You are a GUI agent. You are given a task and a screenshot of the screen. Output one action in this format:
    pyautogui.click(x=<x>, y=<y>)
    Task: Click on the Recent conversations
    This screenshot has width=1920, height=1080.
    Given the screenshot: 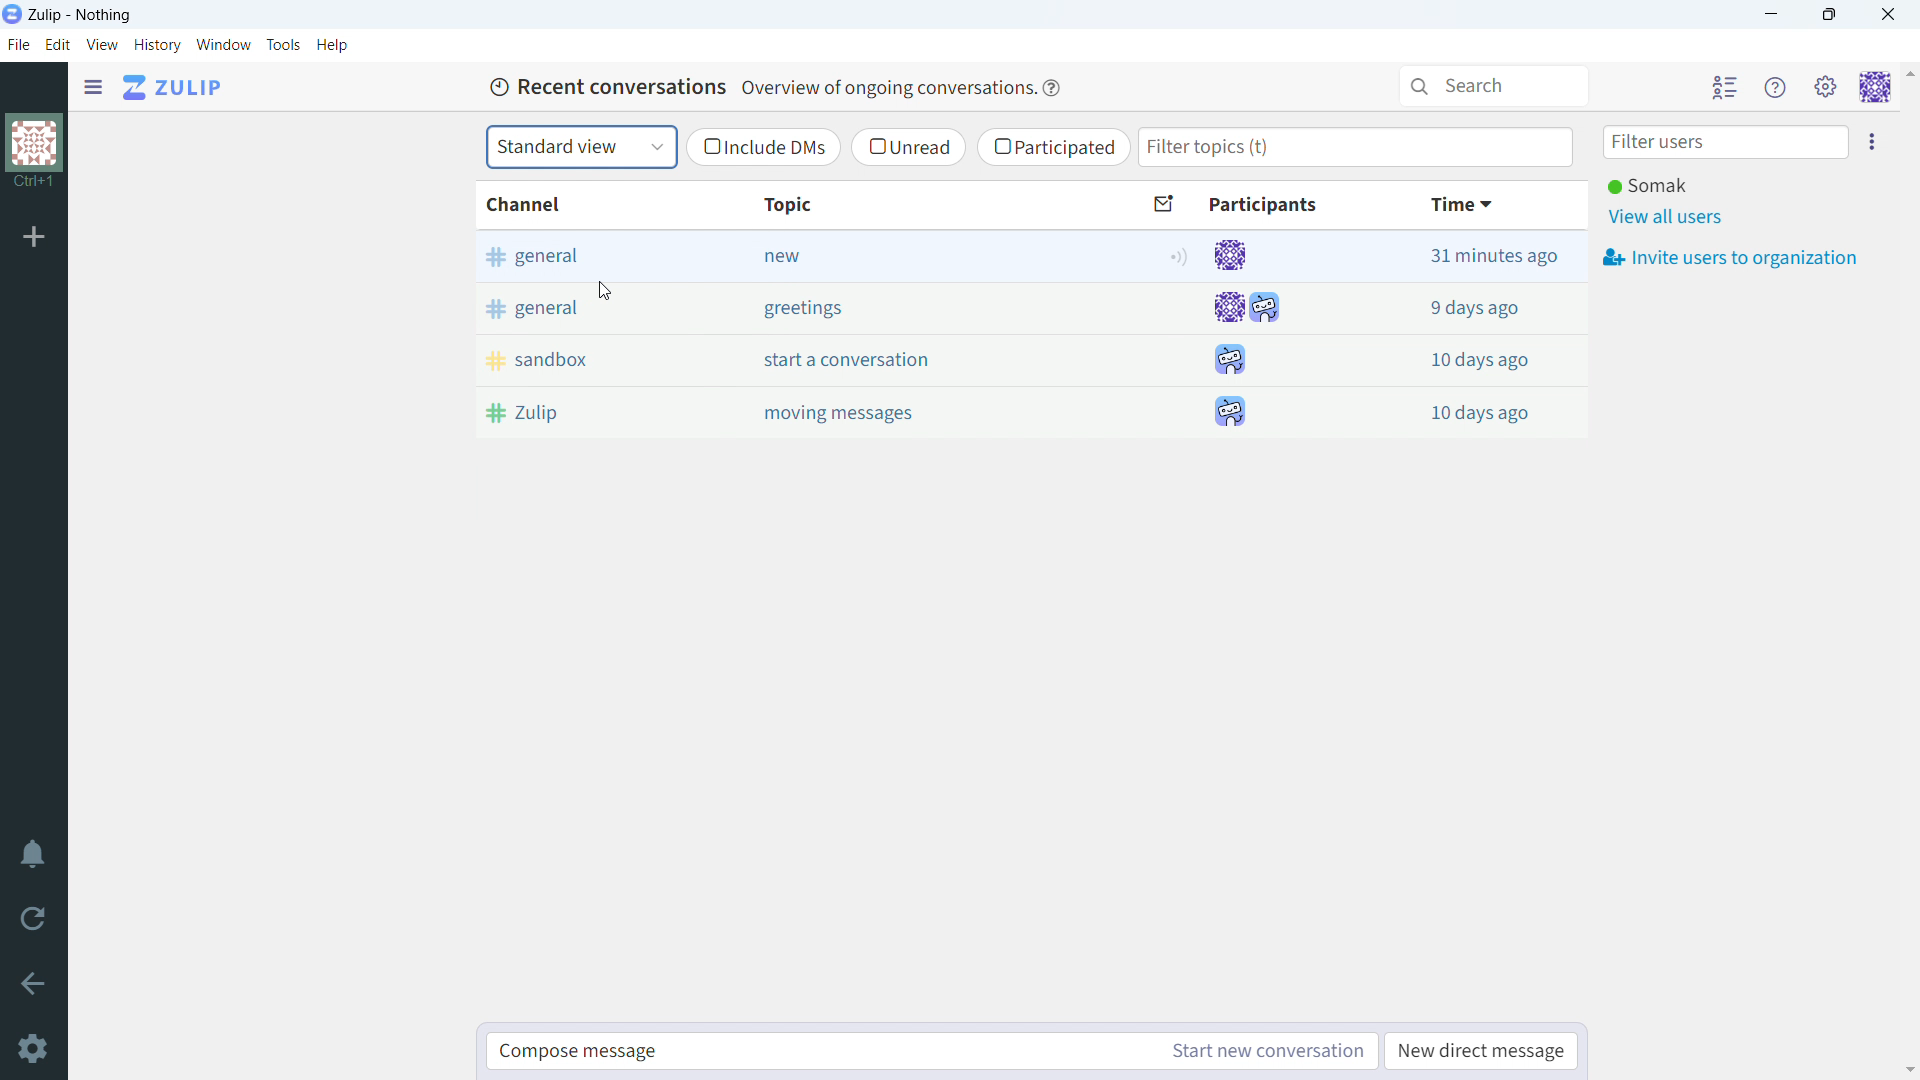 What is the action you would take?
    pyautogui.click(x=604, y=87)
    